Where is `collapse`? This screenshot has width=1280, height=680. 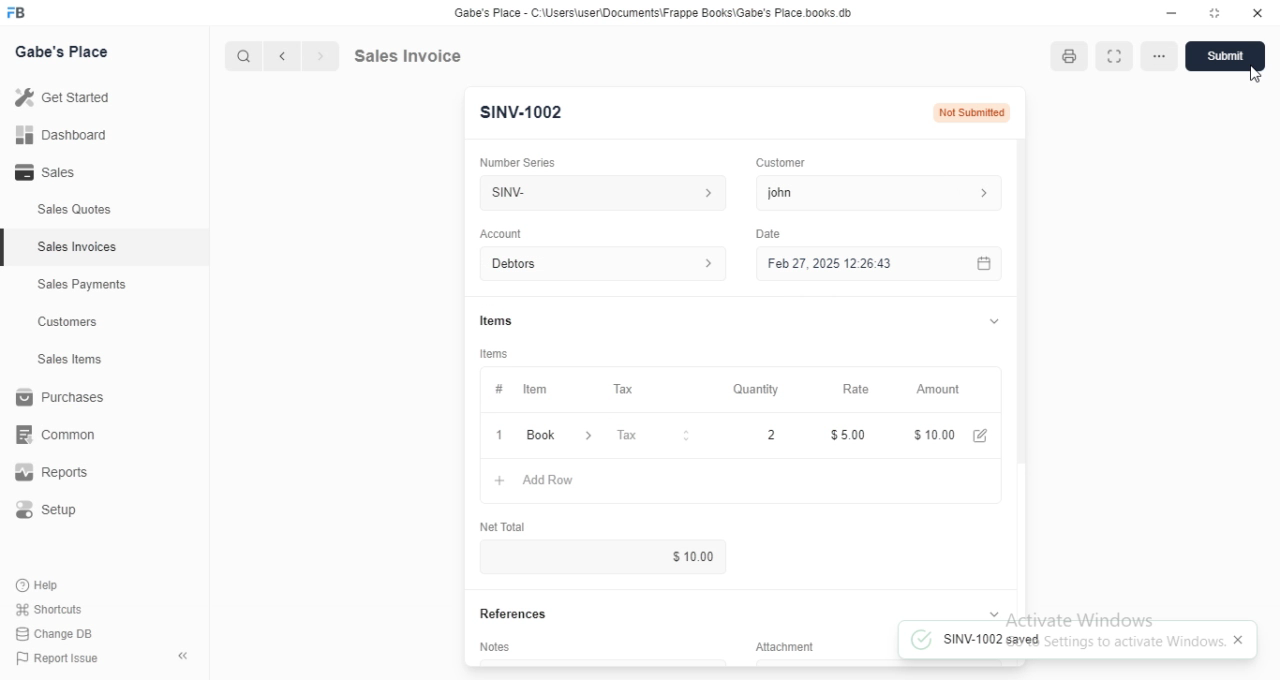
collapse is located at coordinates (181, 653).